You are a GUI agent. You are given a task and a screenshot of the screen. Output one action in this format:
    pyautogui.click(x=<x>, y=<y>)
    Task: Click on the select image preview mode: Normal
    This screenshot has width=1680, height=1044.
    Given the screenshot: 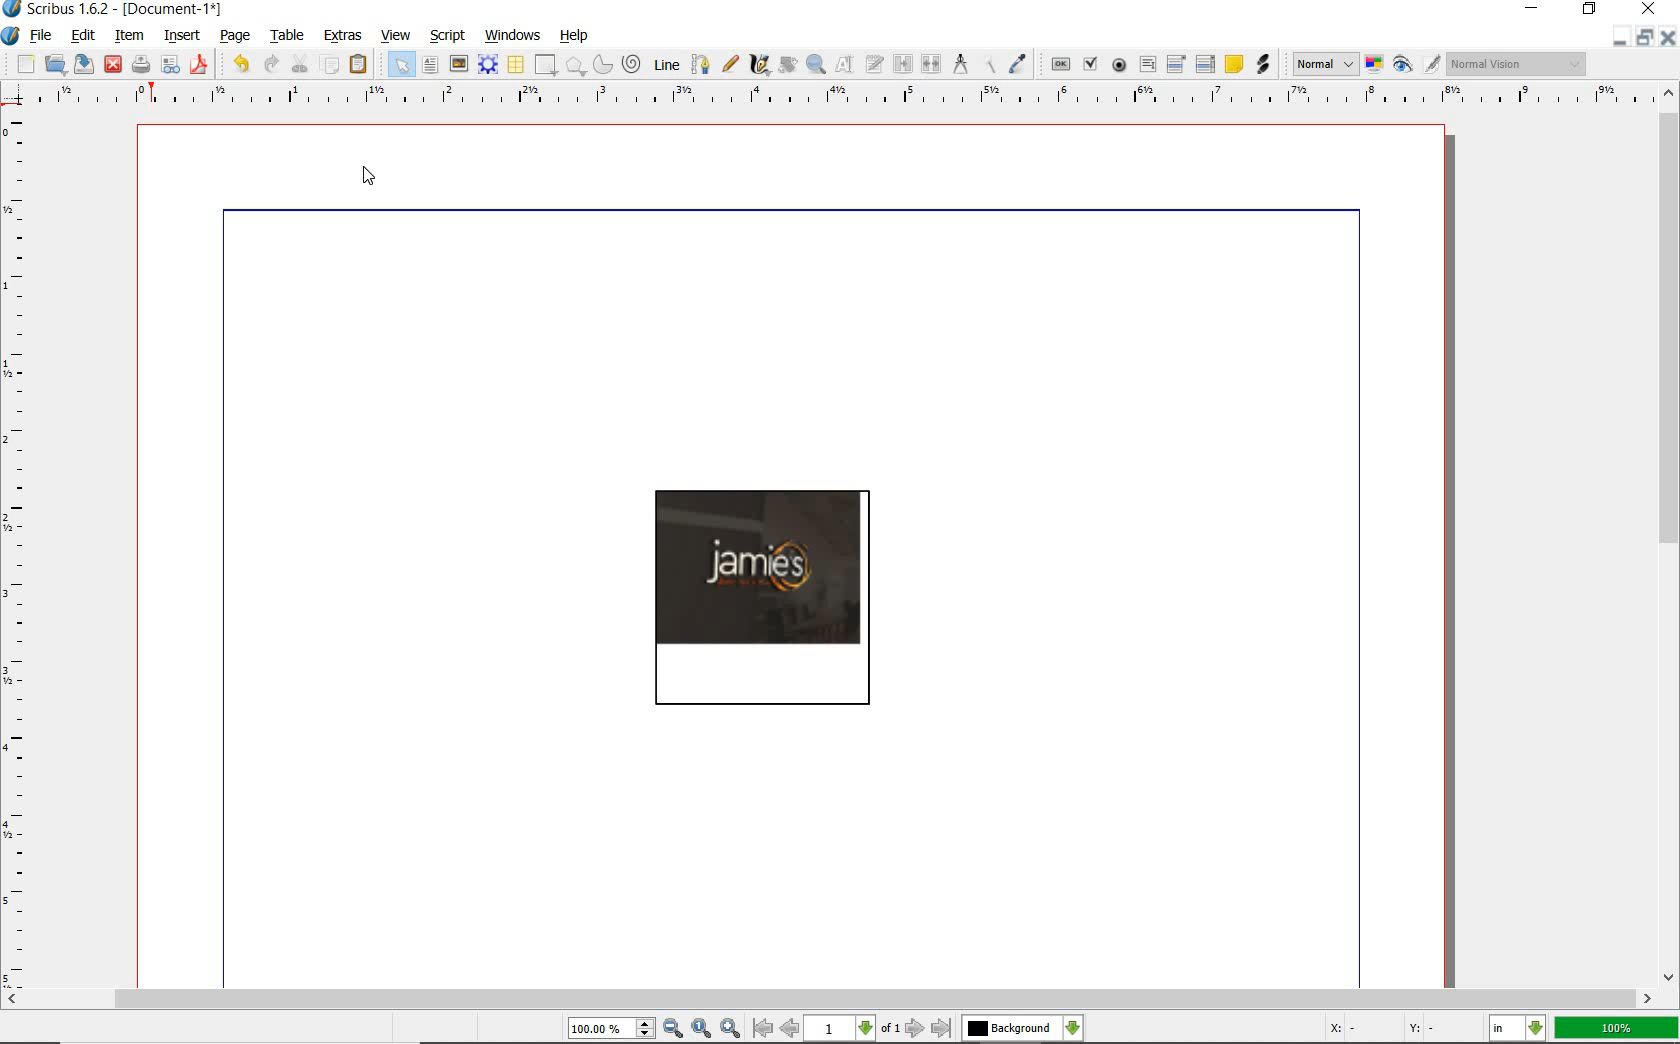 What is the action you would take?
    pyautogui.click(x=1324, y=64)
    